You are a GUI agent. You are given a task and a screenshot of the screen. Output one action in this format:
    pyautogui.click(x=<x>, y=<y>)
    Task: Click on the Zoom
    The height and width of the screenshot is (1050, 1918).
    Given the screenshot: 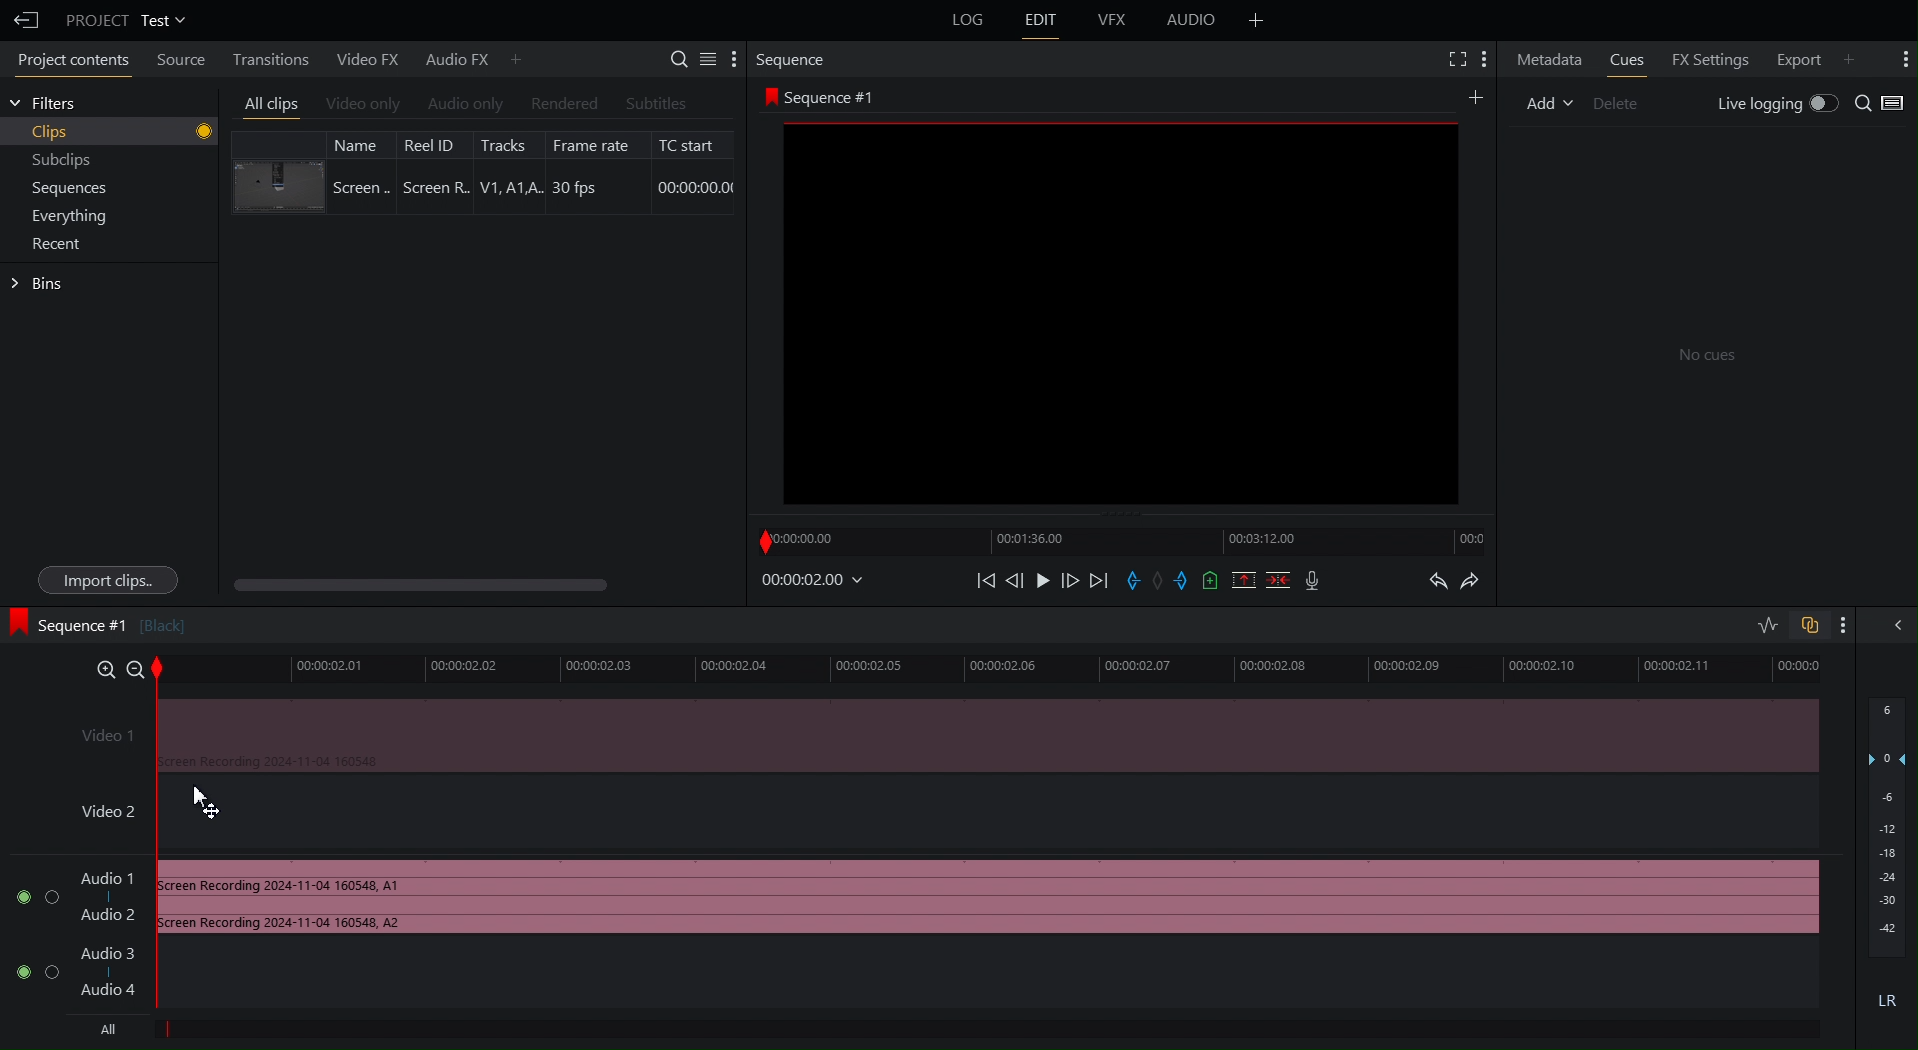 What is the action you would take?
    pyautogui.click(x=119, y=668)
    